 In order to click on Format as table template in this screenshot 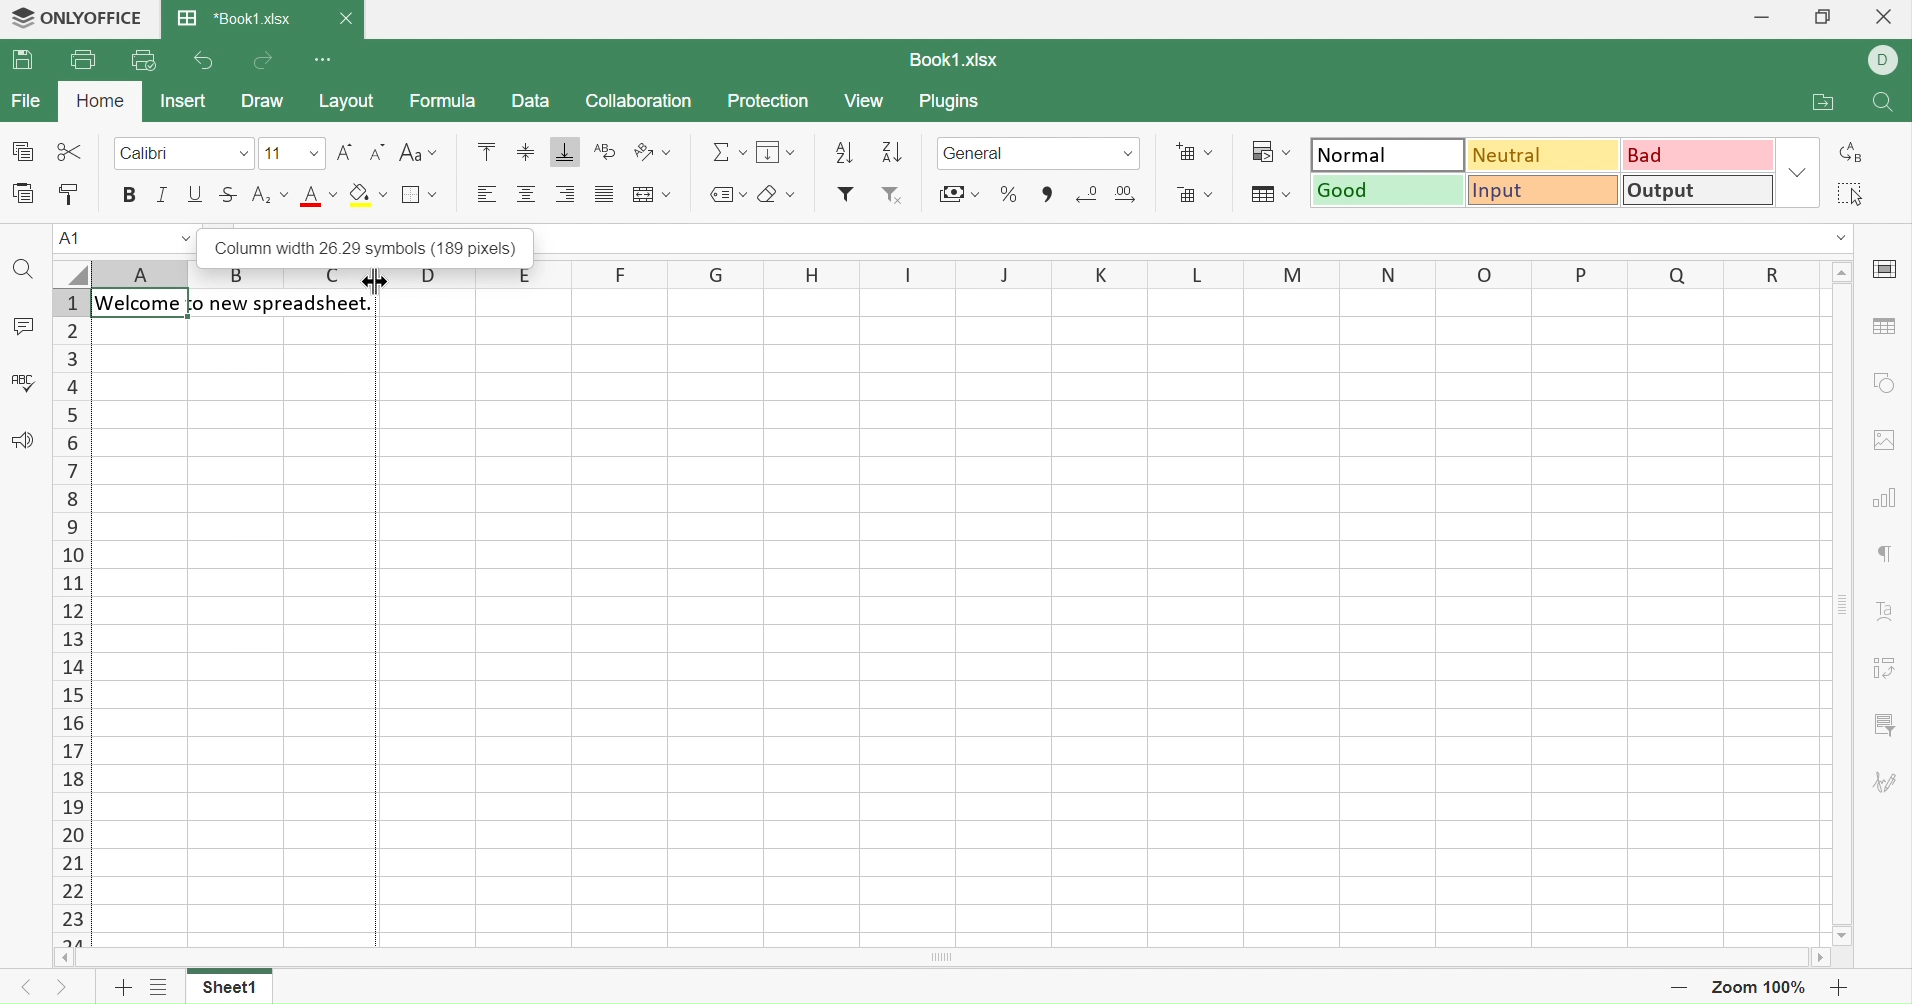, I will do `click(1269, 195)`.